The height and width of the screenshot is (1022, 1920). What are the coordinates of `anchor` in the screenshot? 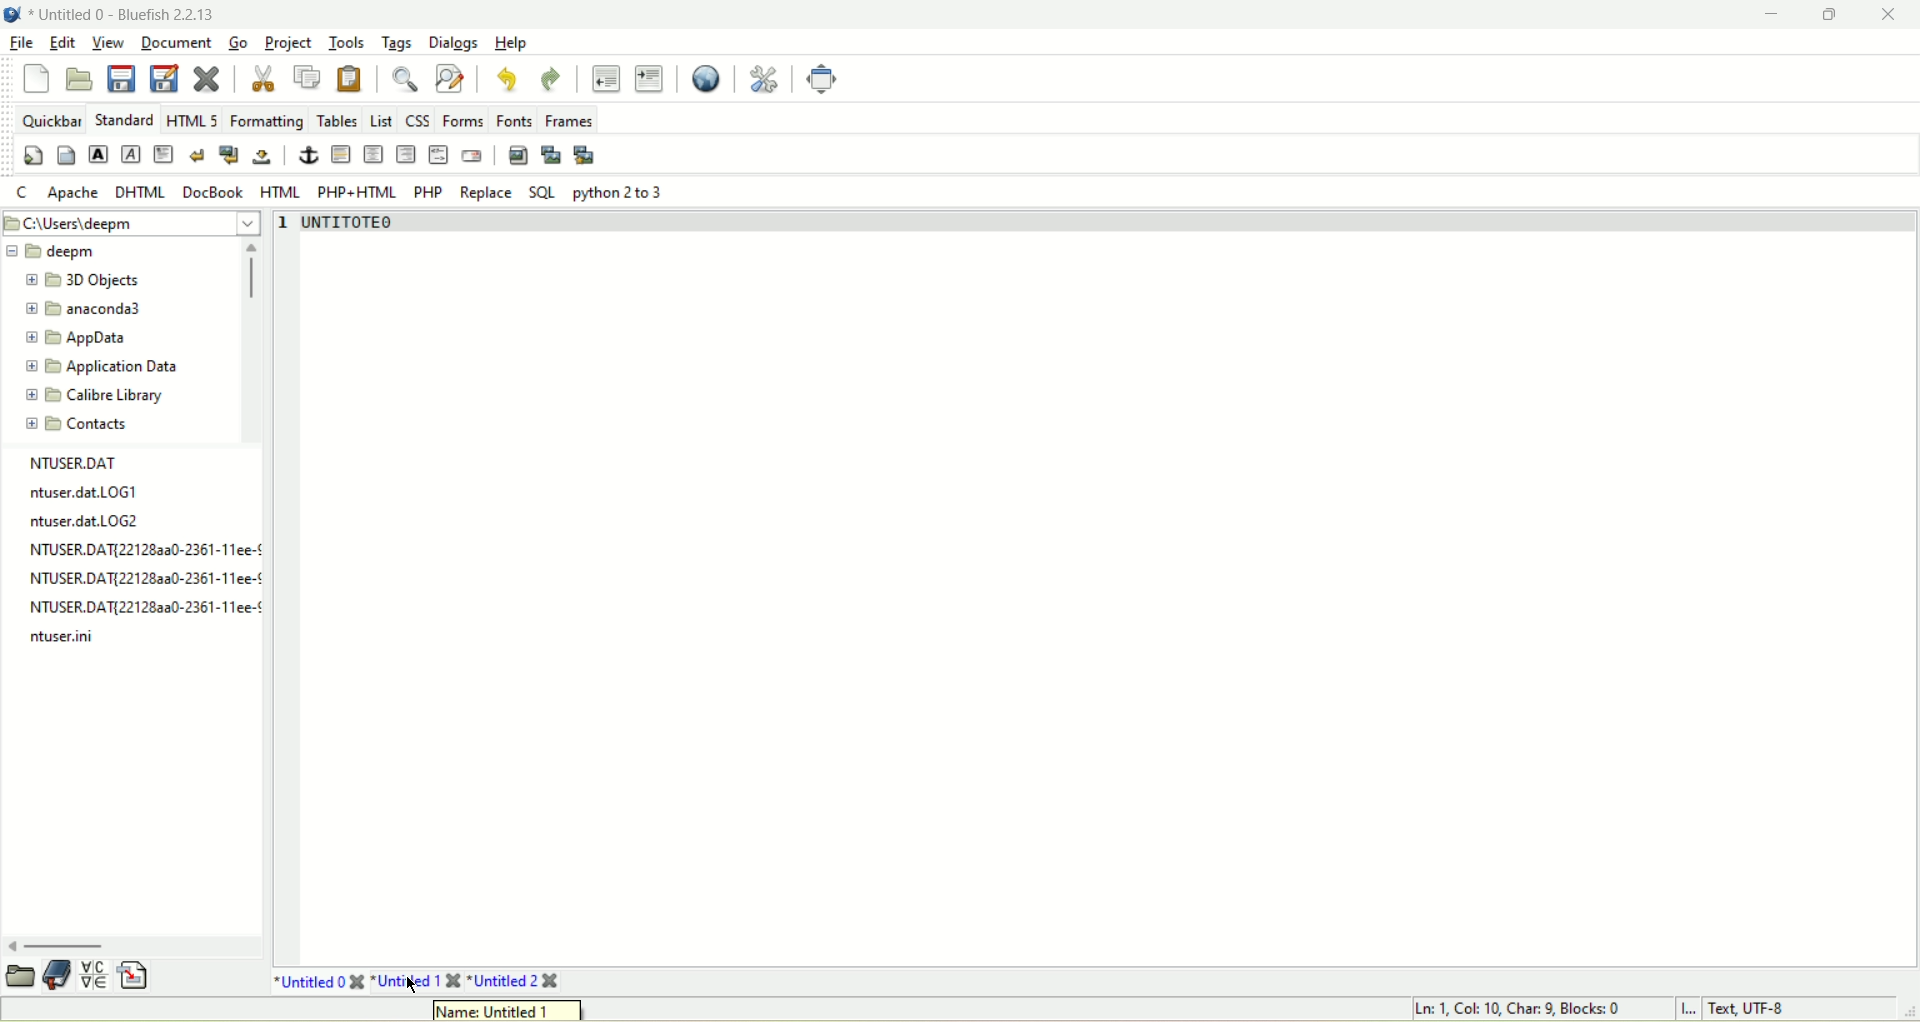 It's located at (306, 155).